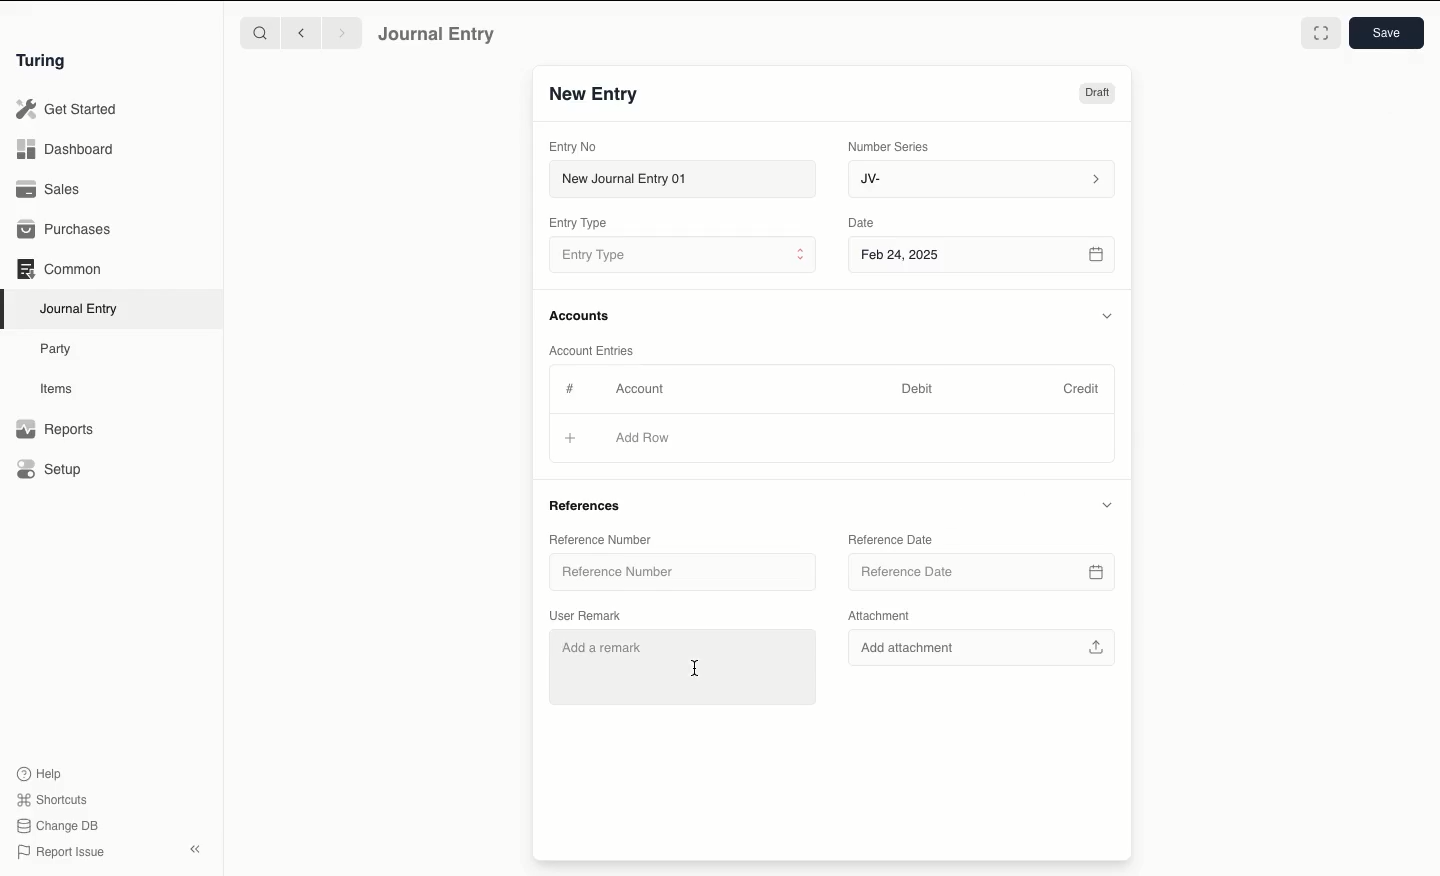 Image resolution: width=1440 pixels, height=876 pixels. I want to click on Reports, so click(55, 429).